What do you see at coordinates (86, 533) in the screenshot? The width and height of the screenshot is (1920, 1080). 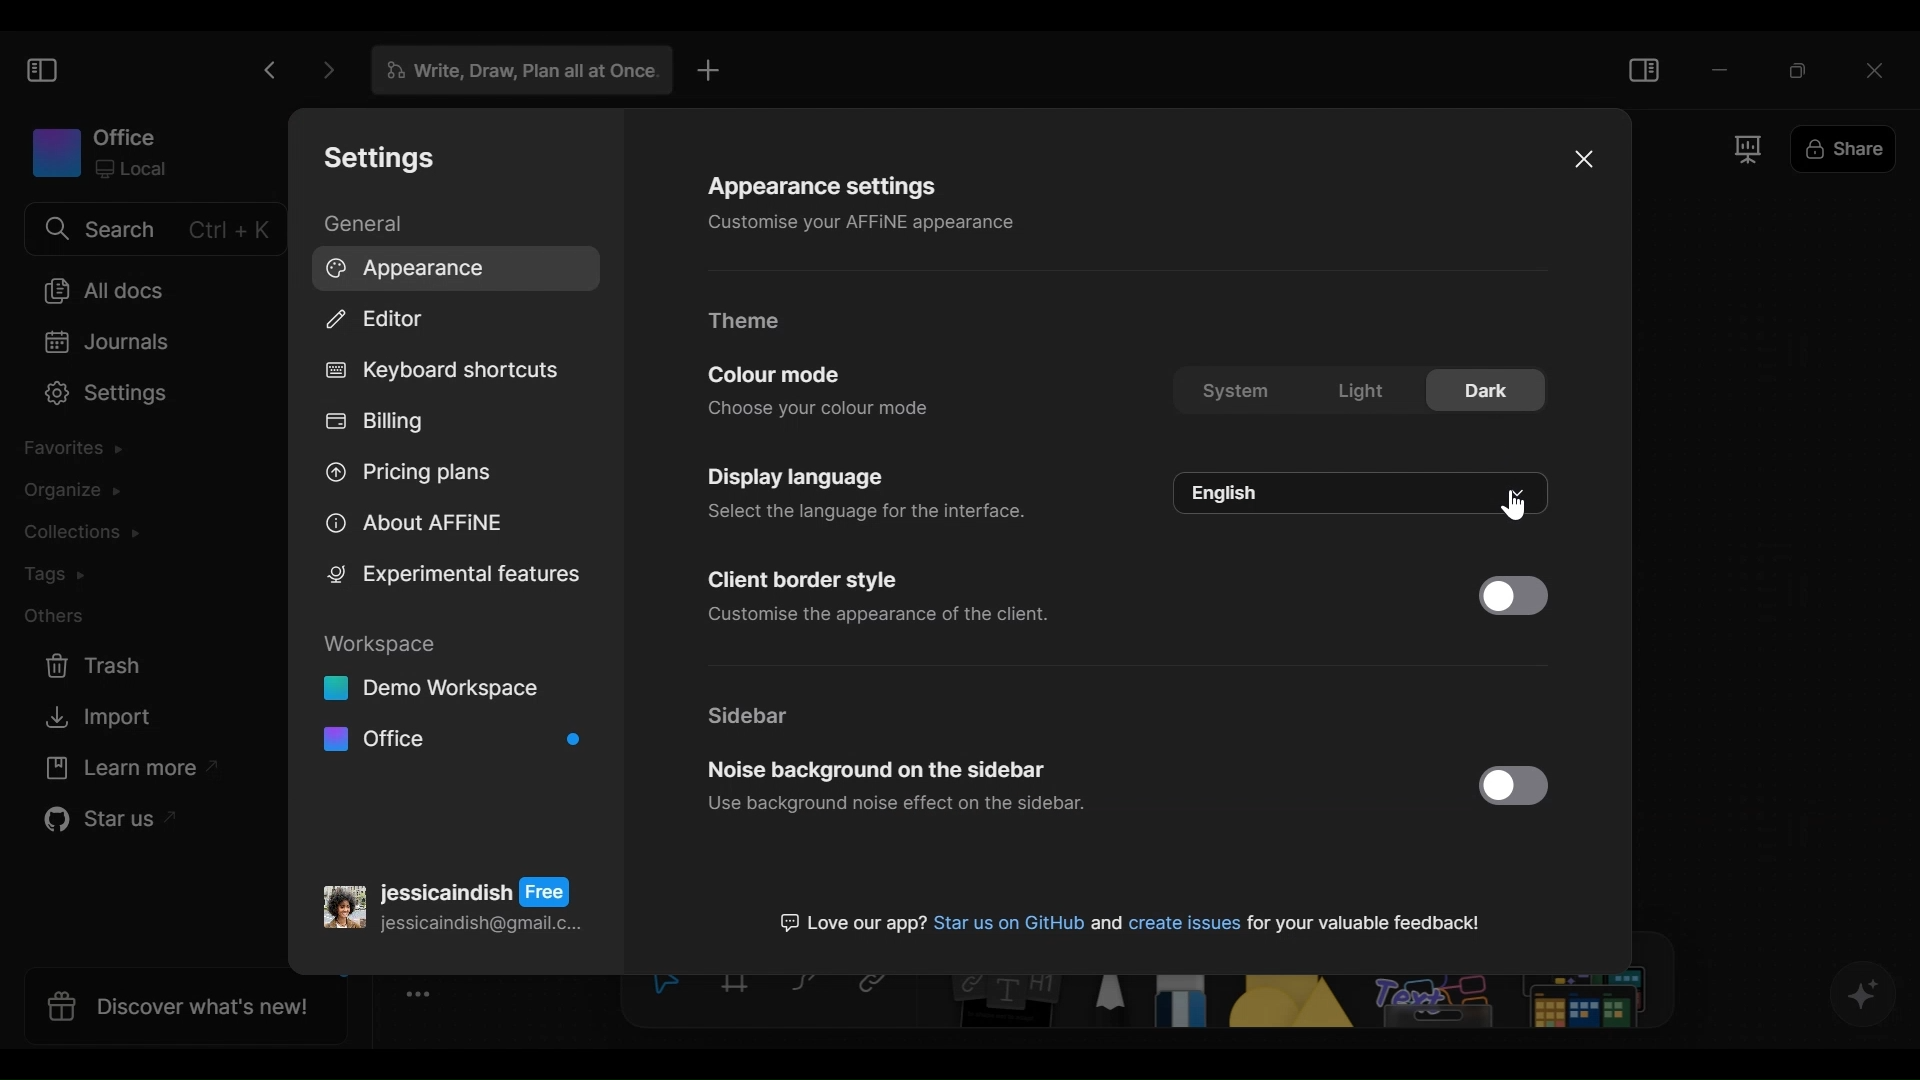 I see `Colections` at bounding box center [86, 533].